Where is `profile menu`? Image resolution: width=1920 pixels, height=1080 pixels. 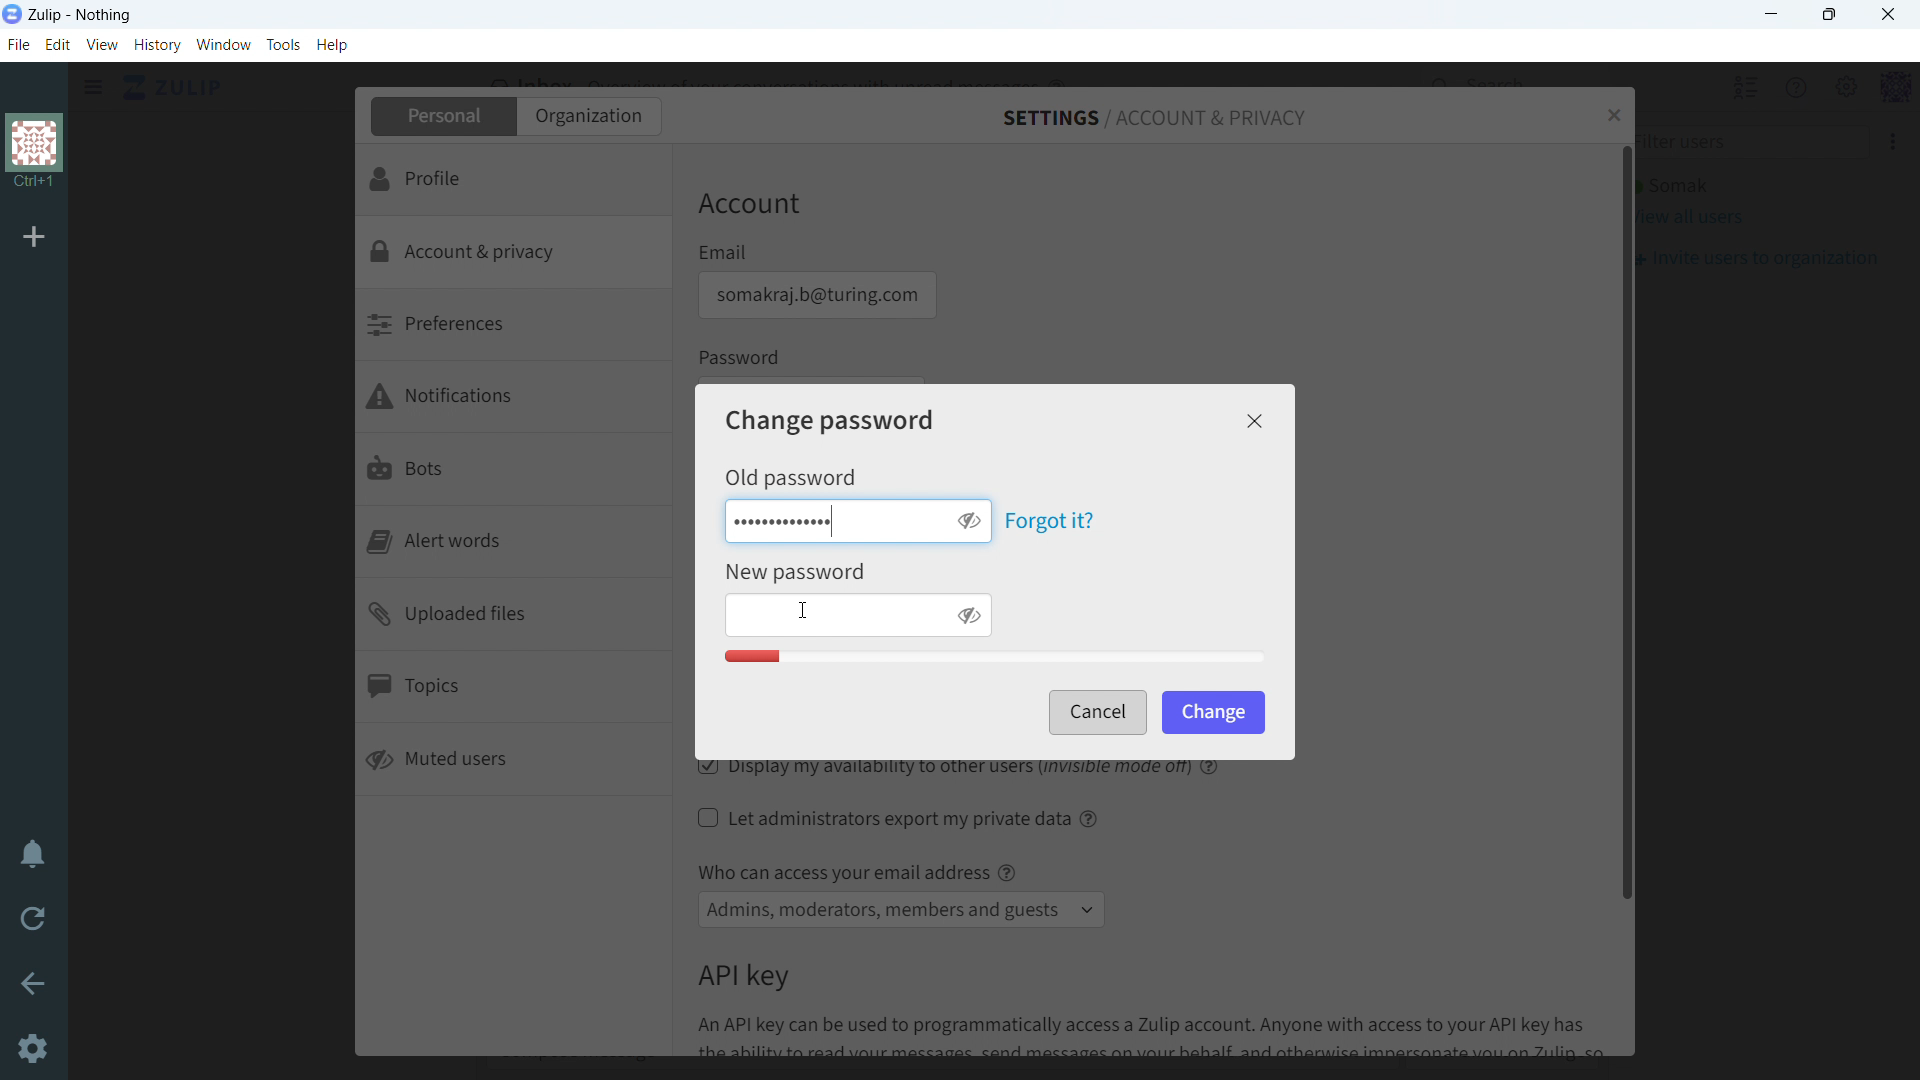
profile menu is located at coordinates (1896, 88).